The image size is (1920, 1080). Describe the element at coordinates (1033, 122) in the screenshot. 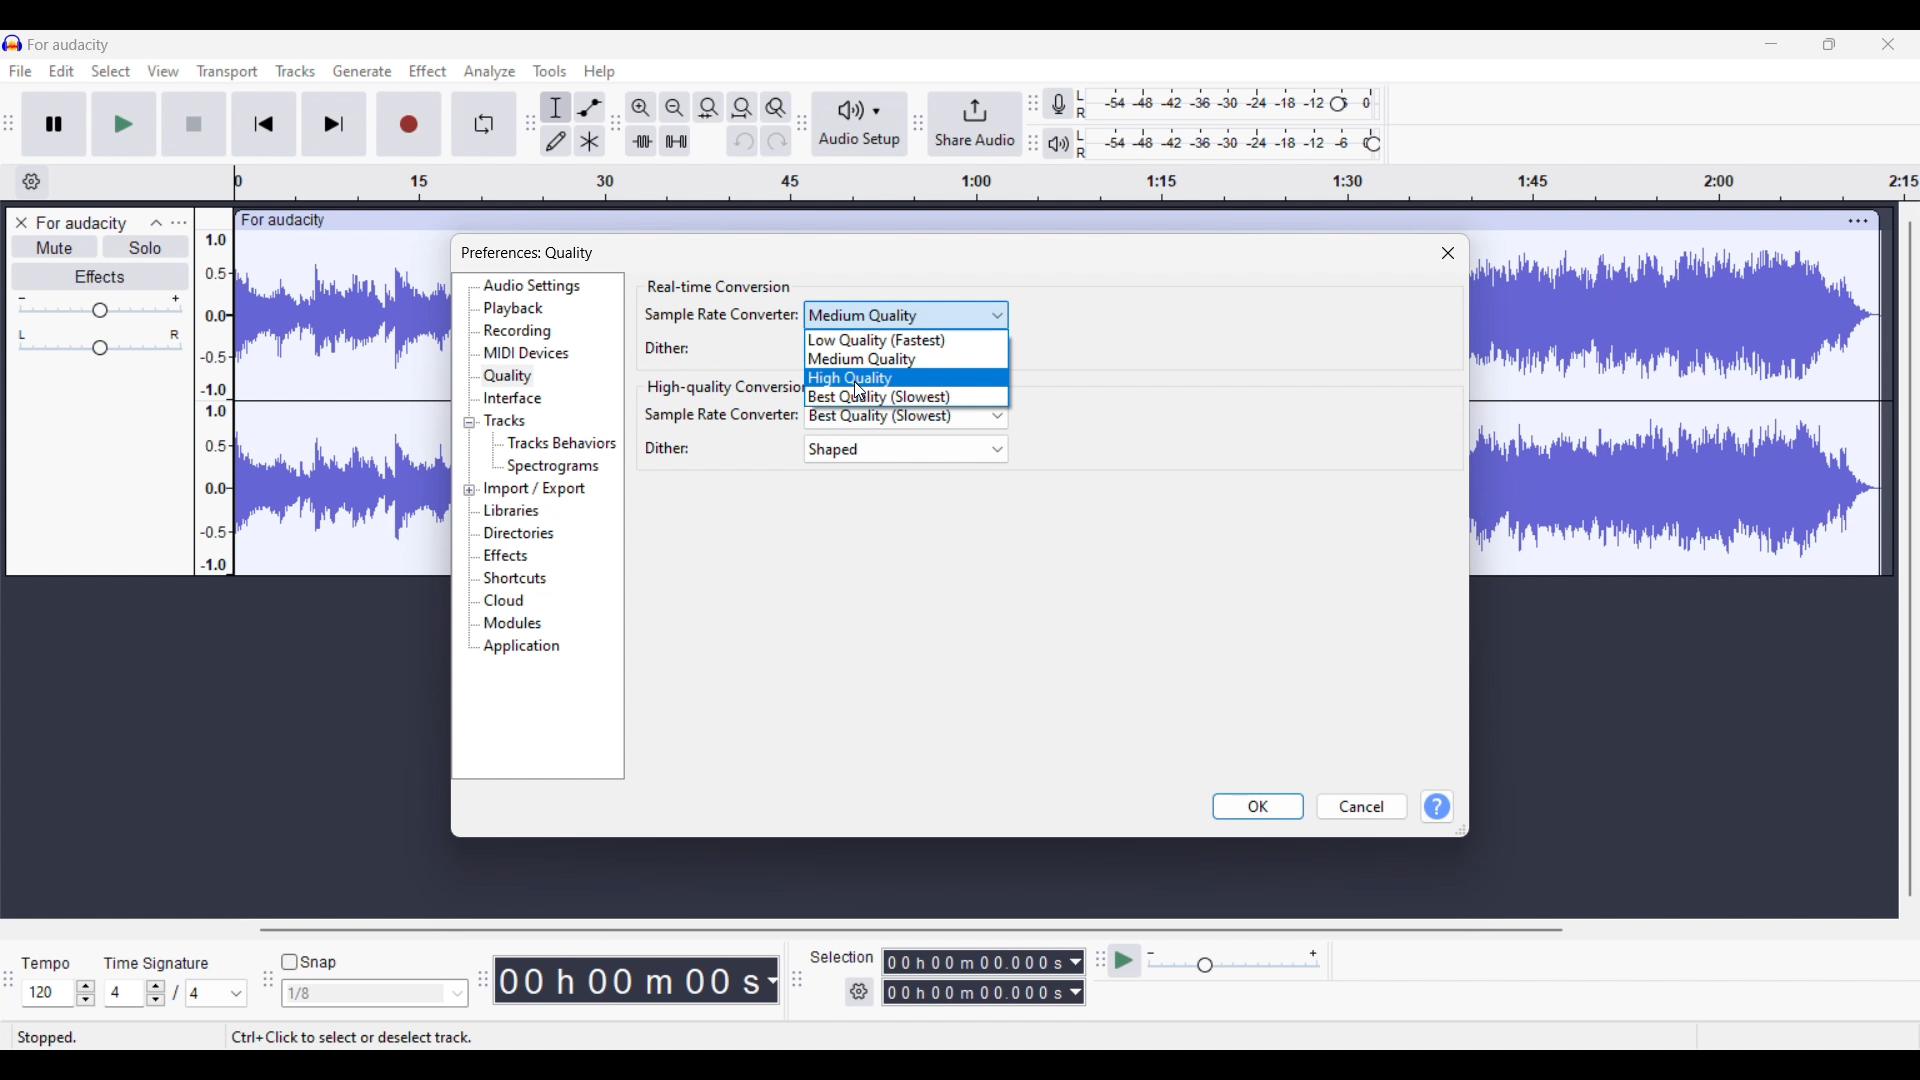

I see `Change position of respective level` at that location.